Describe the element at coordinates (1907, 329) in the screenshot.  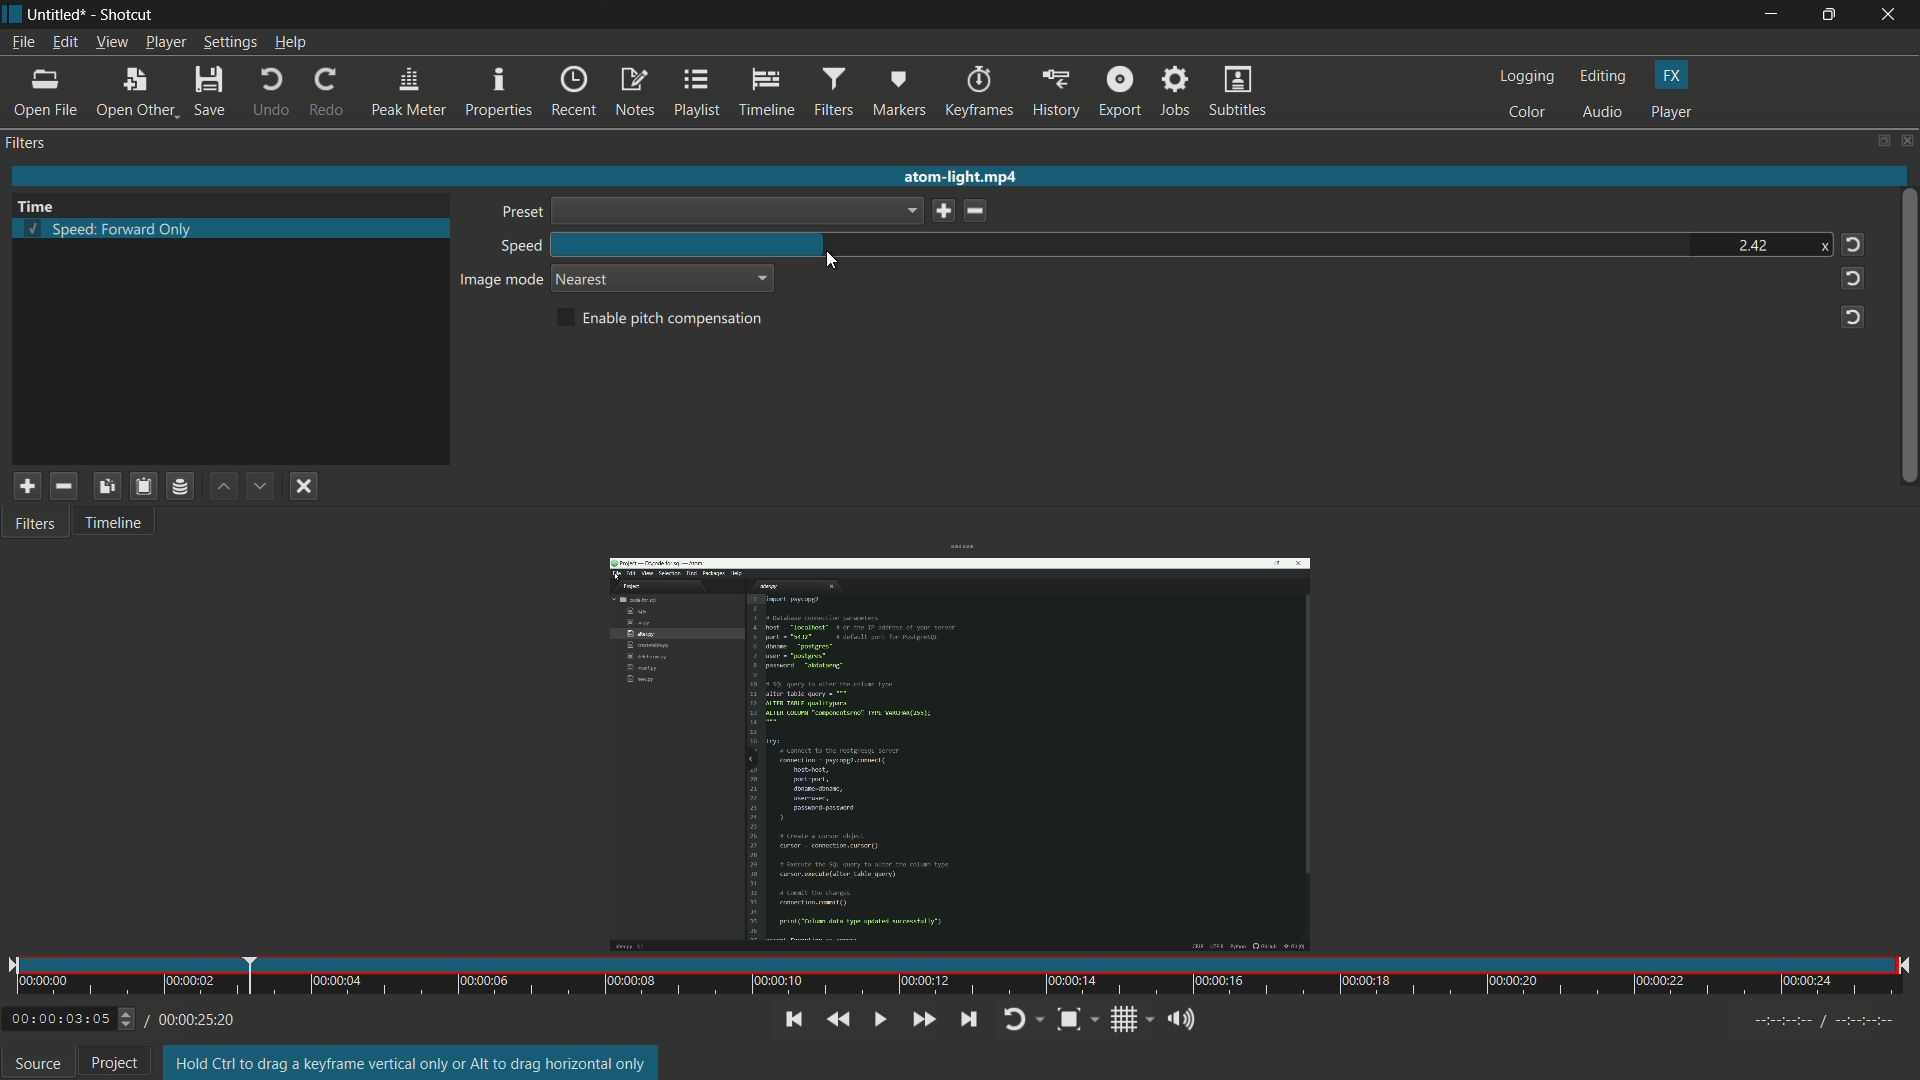
I see `vertical scroll bar` at that location.